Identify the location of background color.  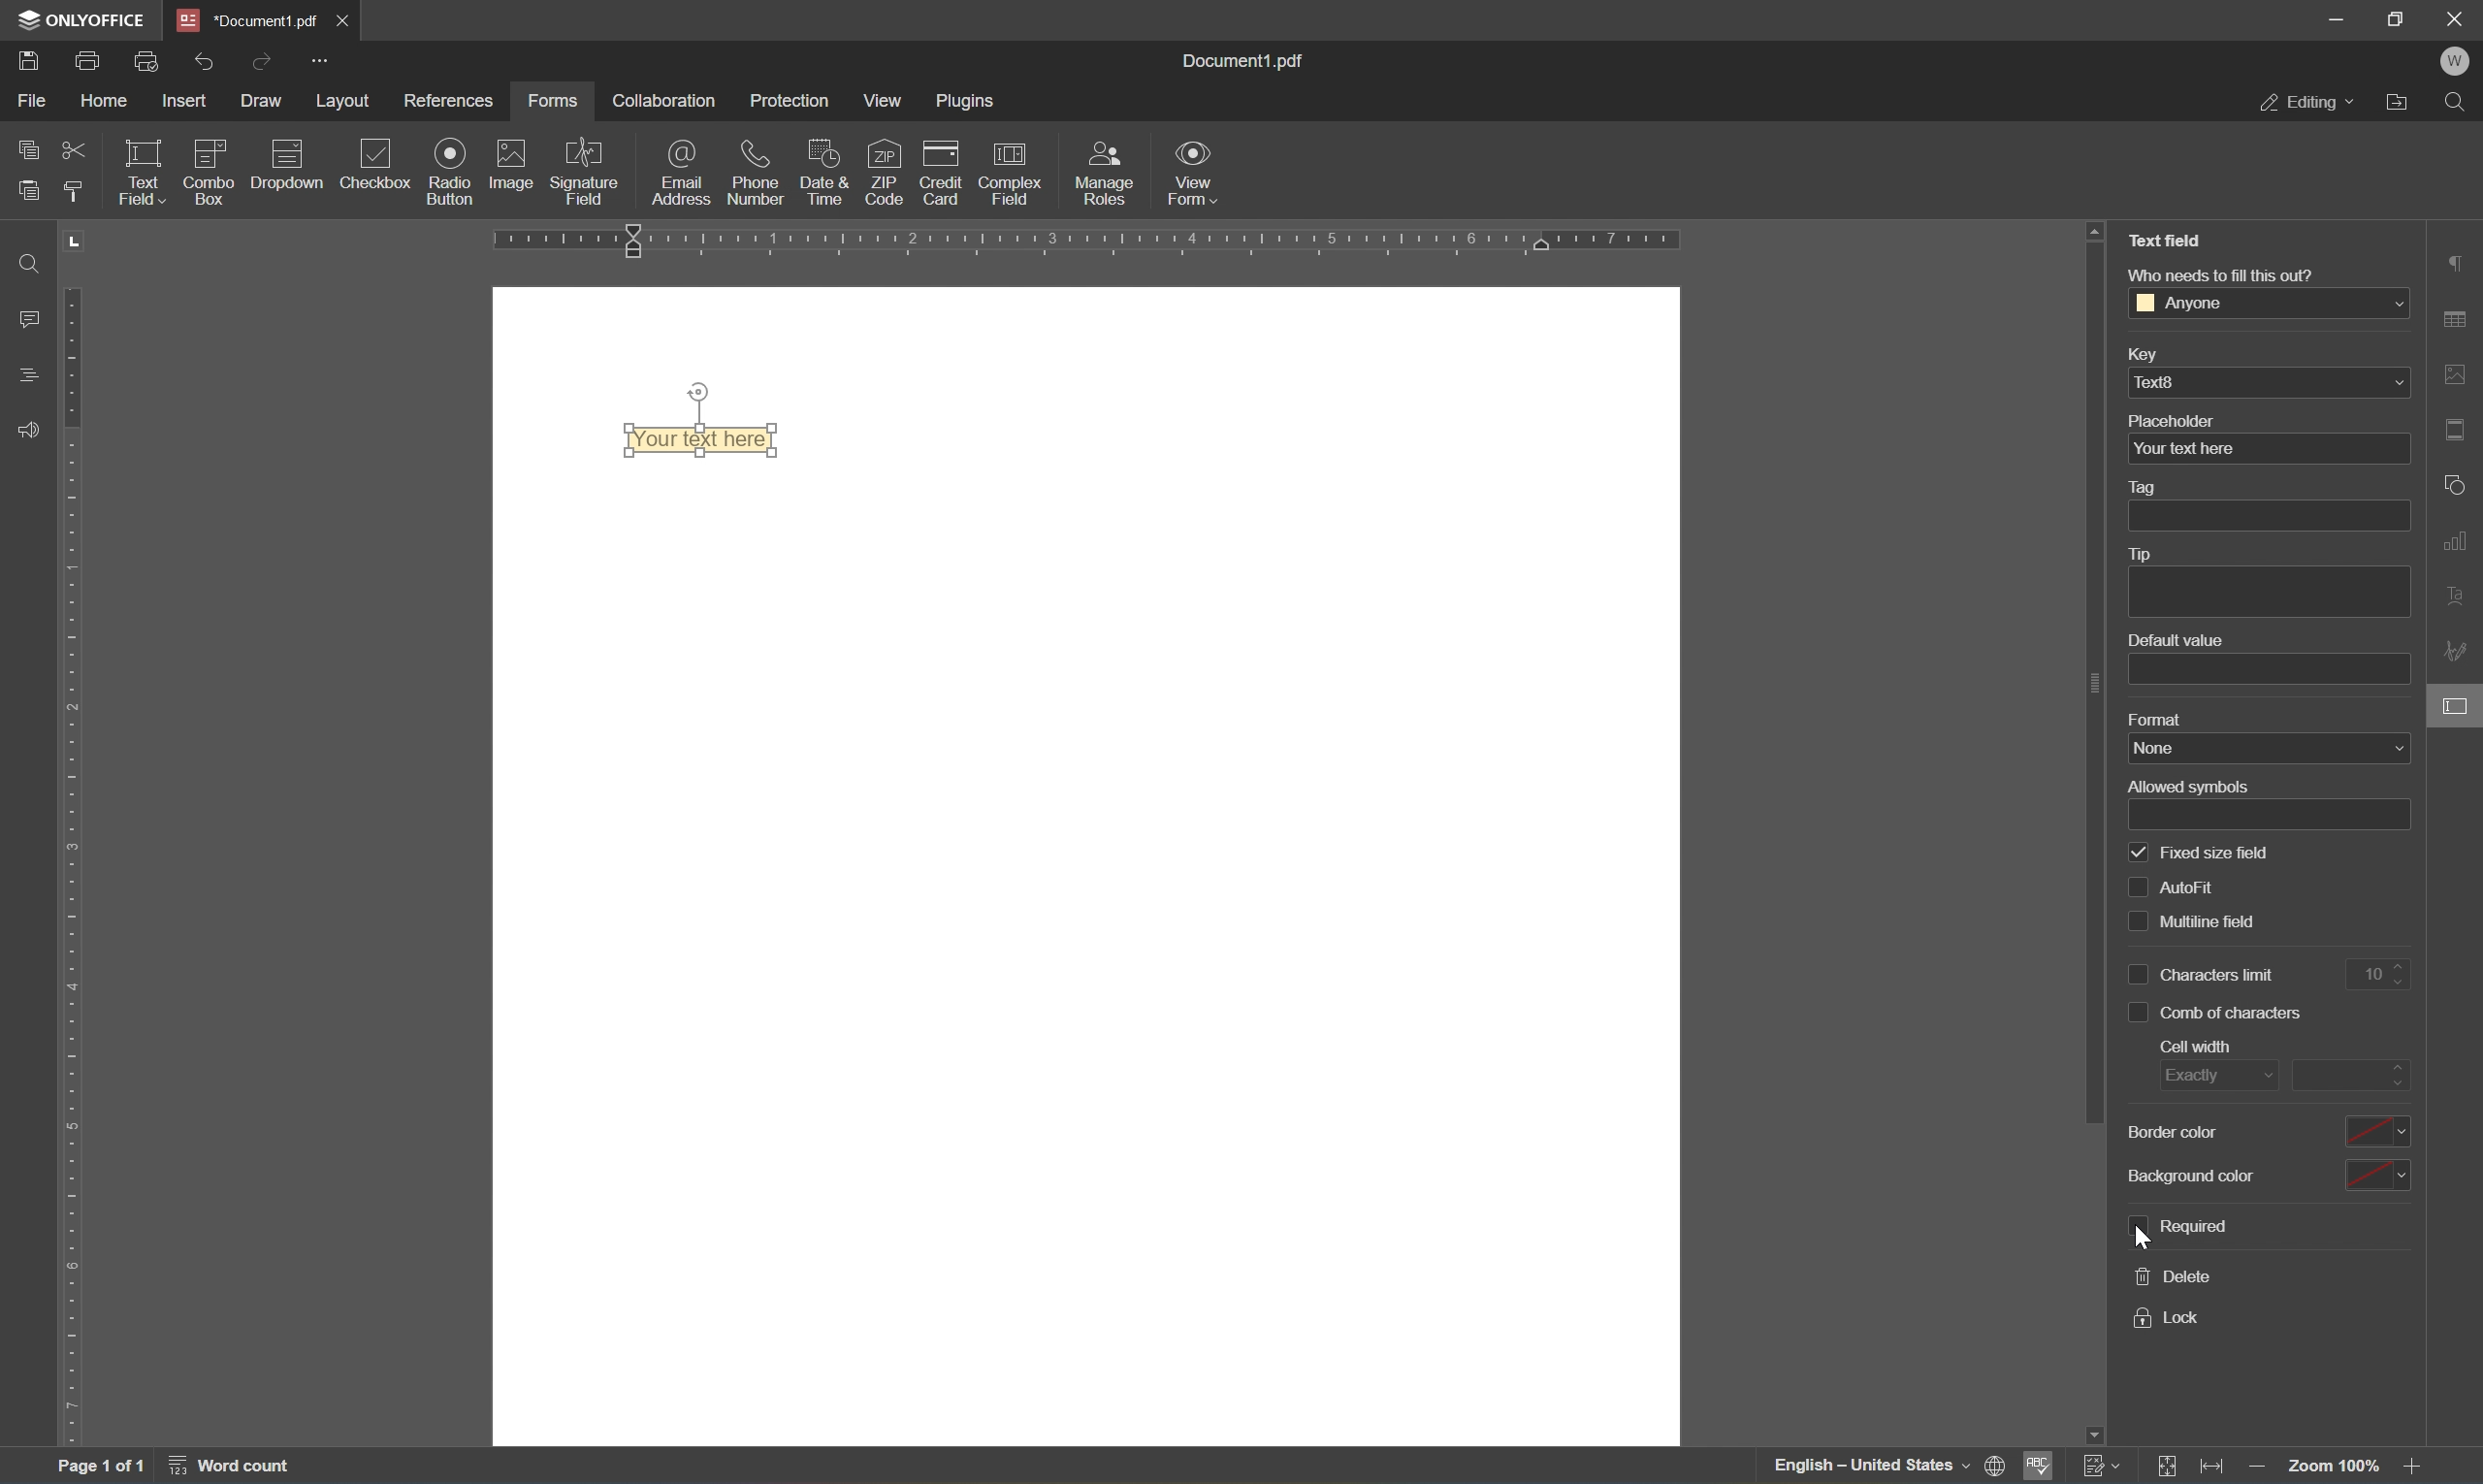
(2272, 1176).